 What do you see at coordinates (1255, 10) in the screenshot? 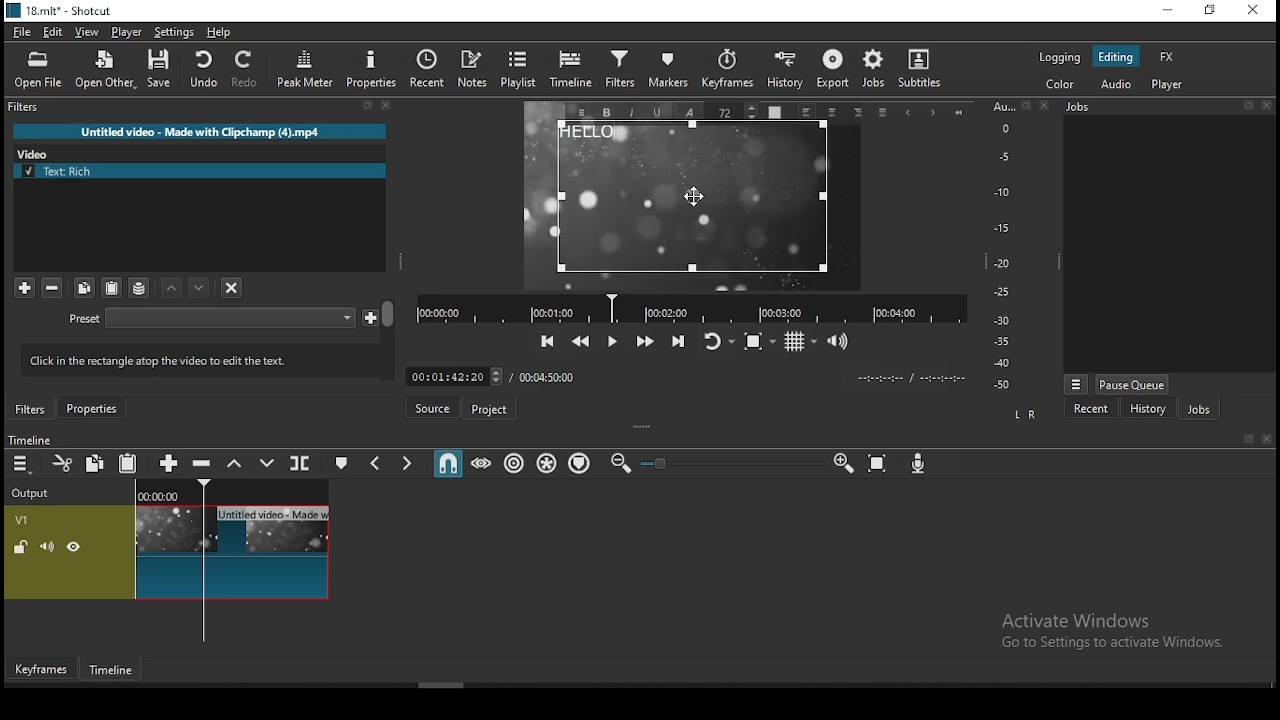
I see `close window` at bounding box center [1255, 10].